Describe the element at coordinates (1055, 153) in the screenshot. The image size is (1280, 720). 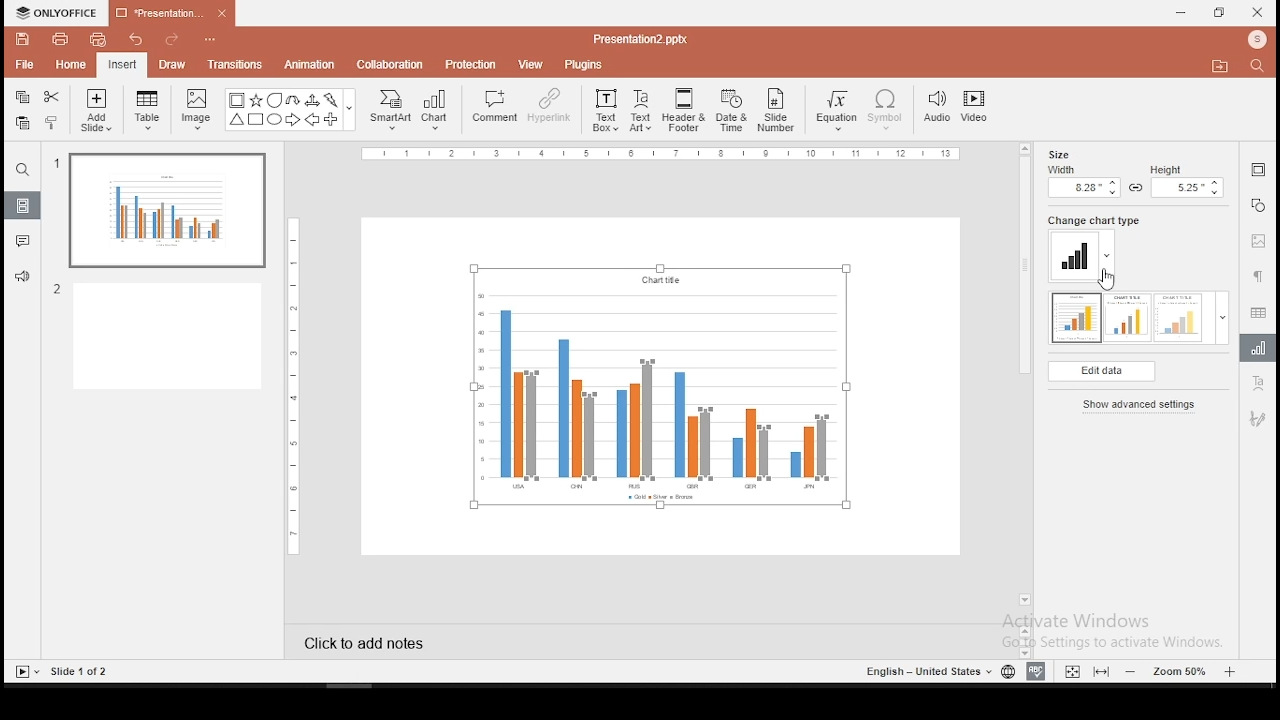
I see `size` at that location.